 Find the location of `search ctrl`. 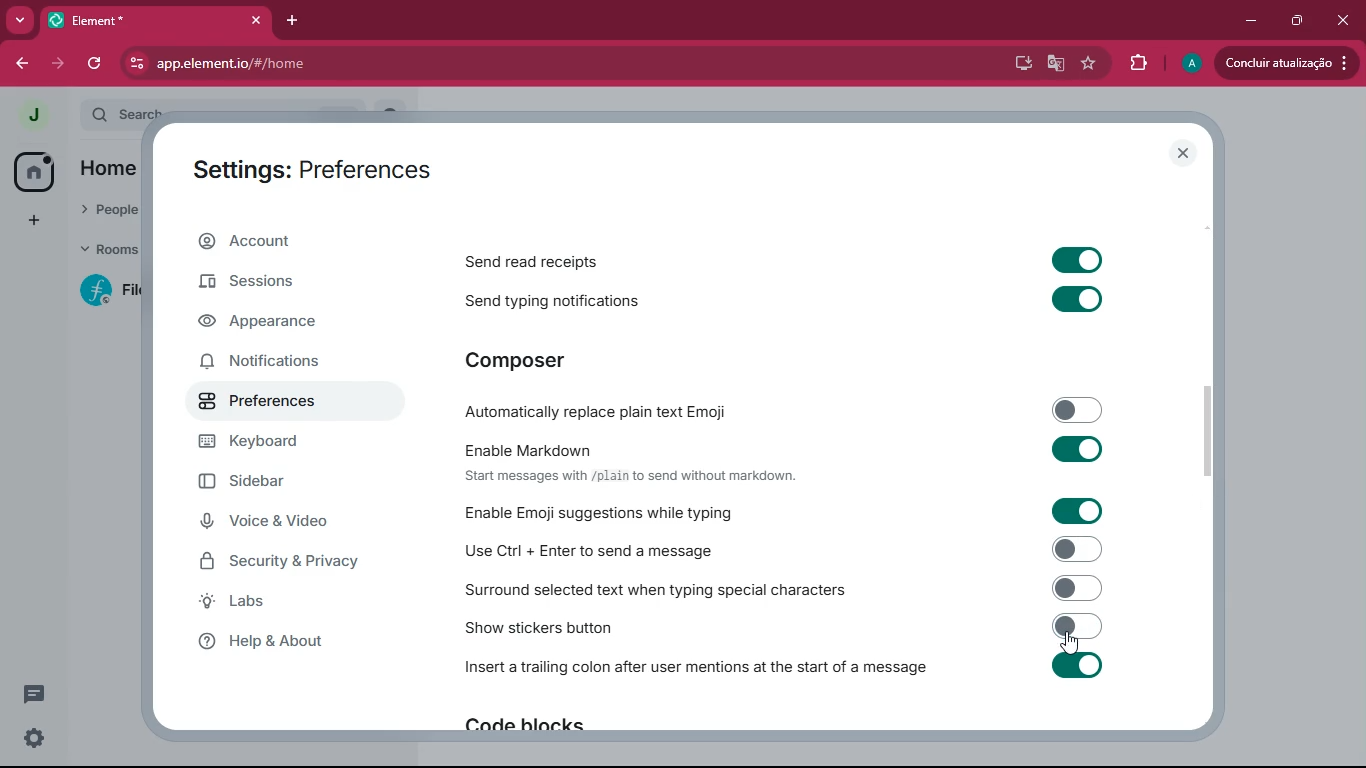

search ctrl is located at coordinates (124, 112).